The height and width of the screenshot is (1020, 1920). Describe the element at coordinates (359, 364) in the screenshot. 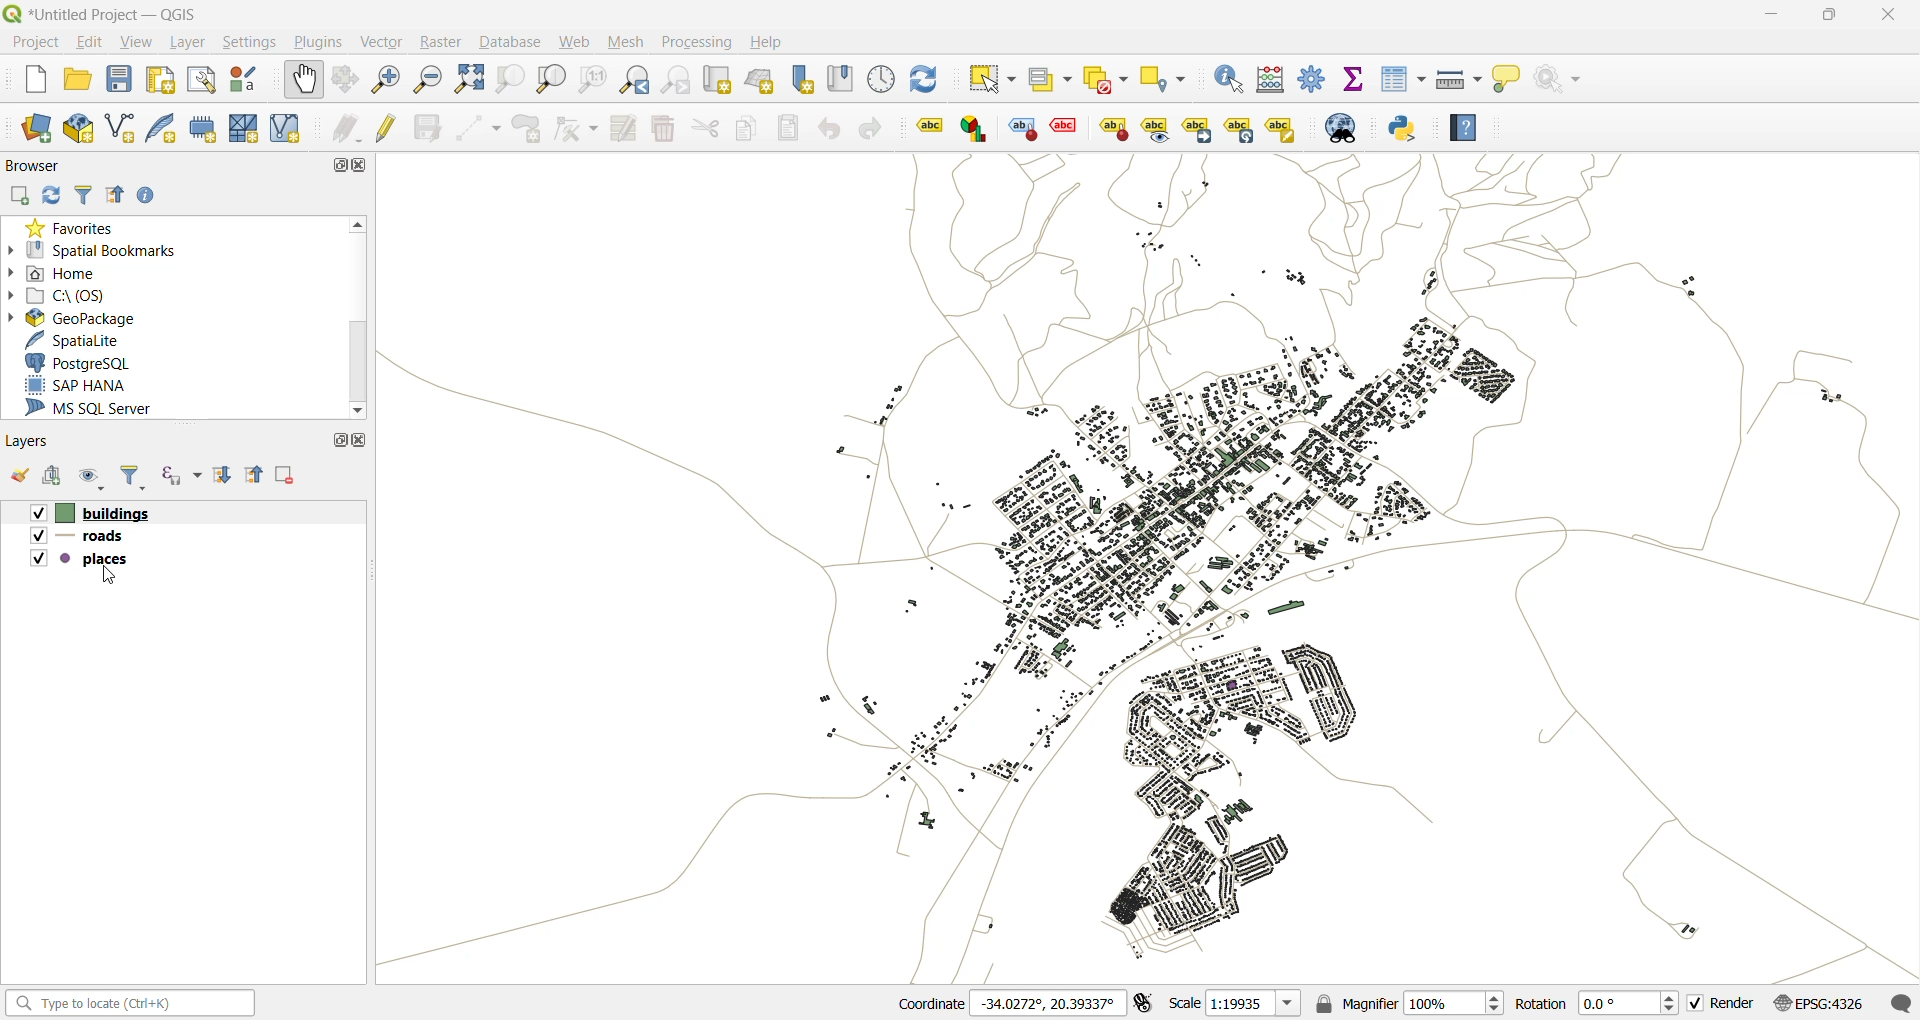

I see `scroll bar` at that location.